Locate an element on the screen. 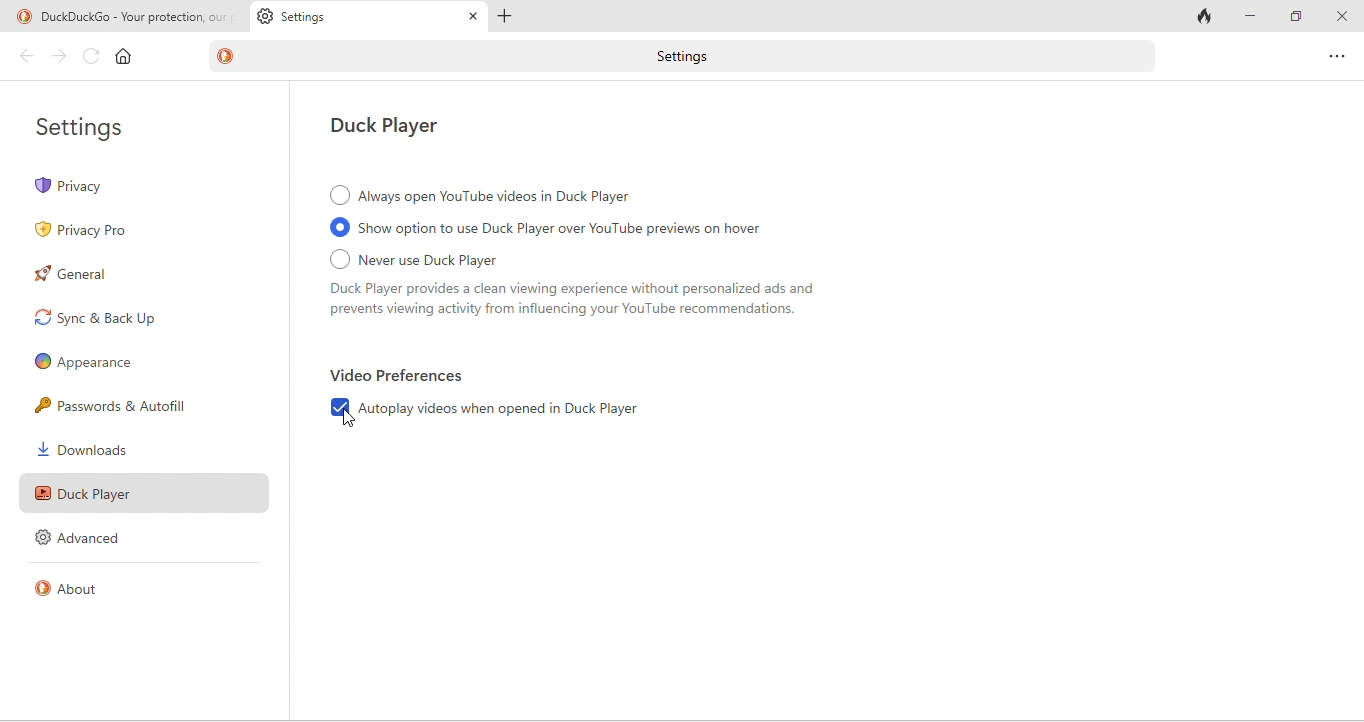 Image resolution: width=1364 pixels, height=722 pixels. settings is located at coordinates (94, 127).